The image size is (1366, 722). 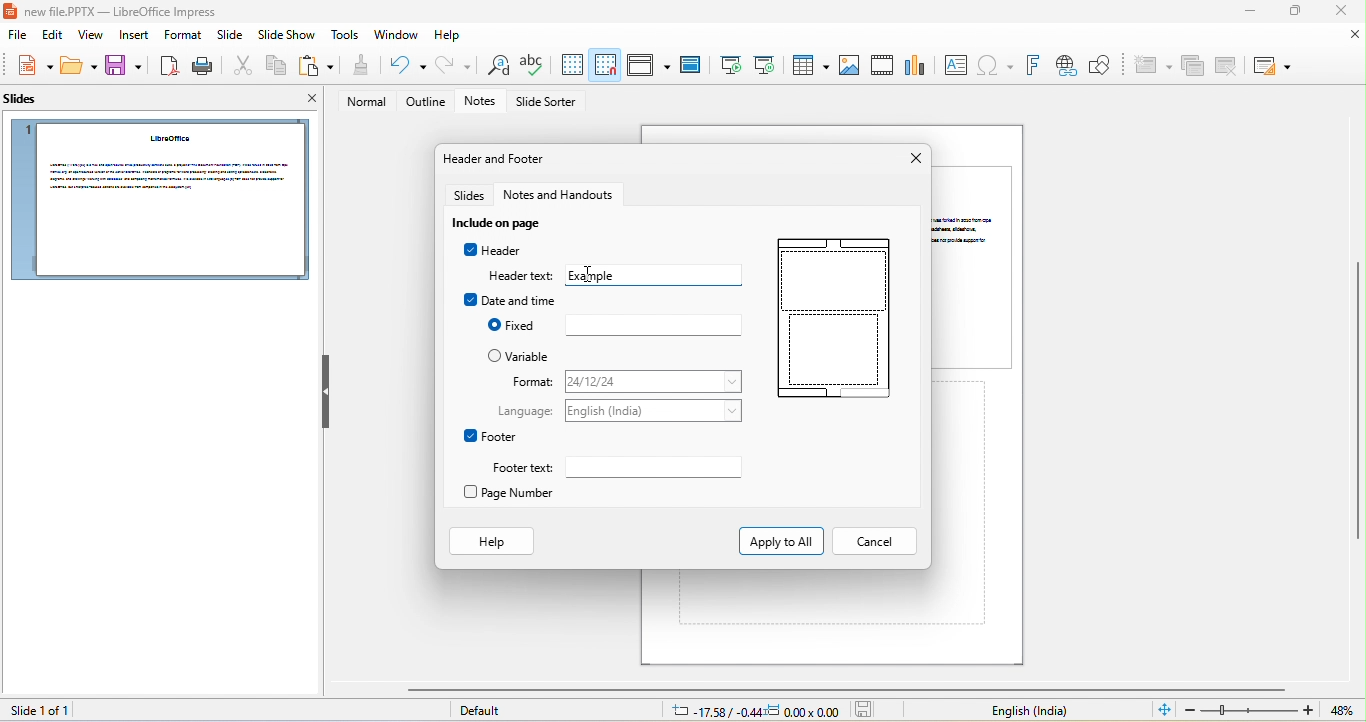 What do you see at coordinates (1293, 12) in the screenshot?
I see `maximize` at bounding box center [1293, 12].